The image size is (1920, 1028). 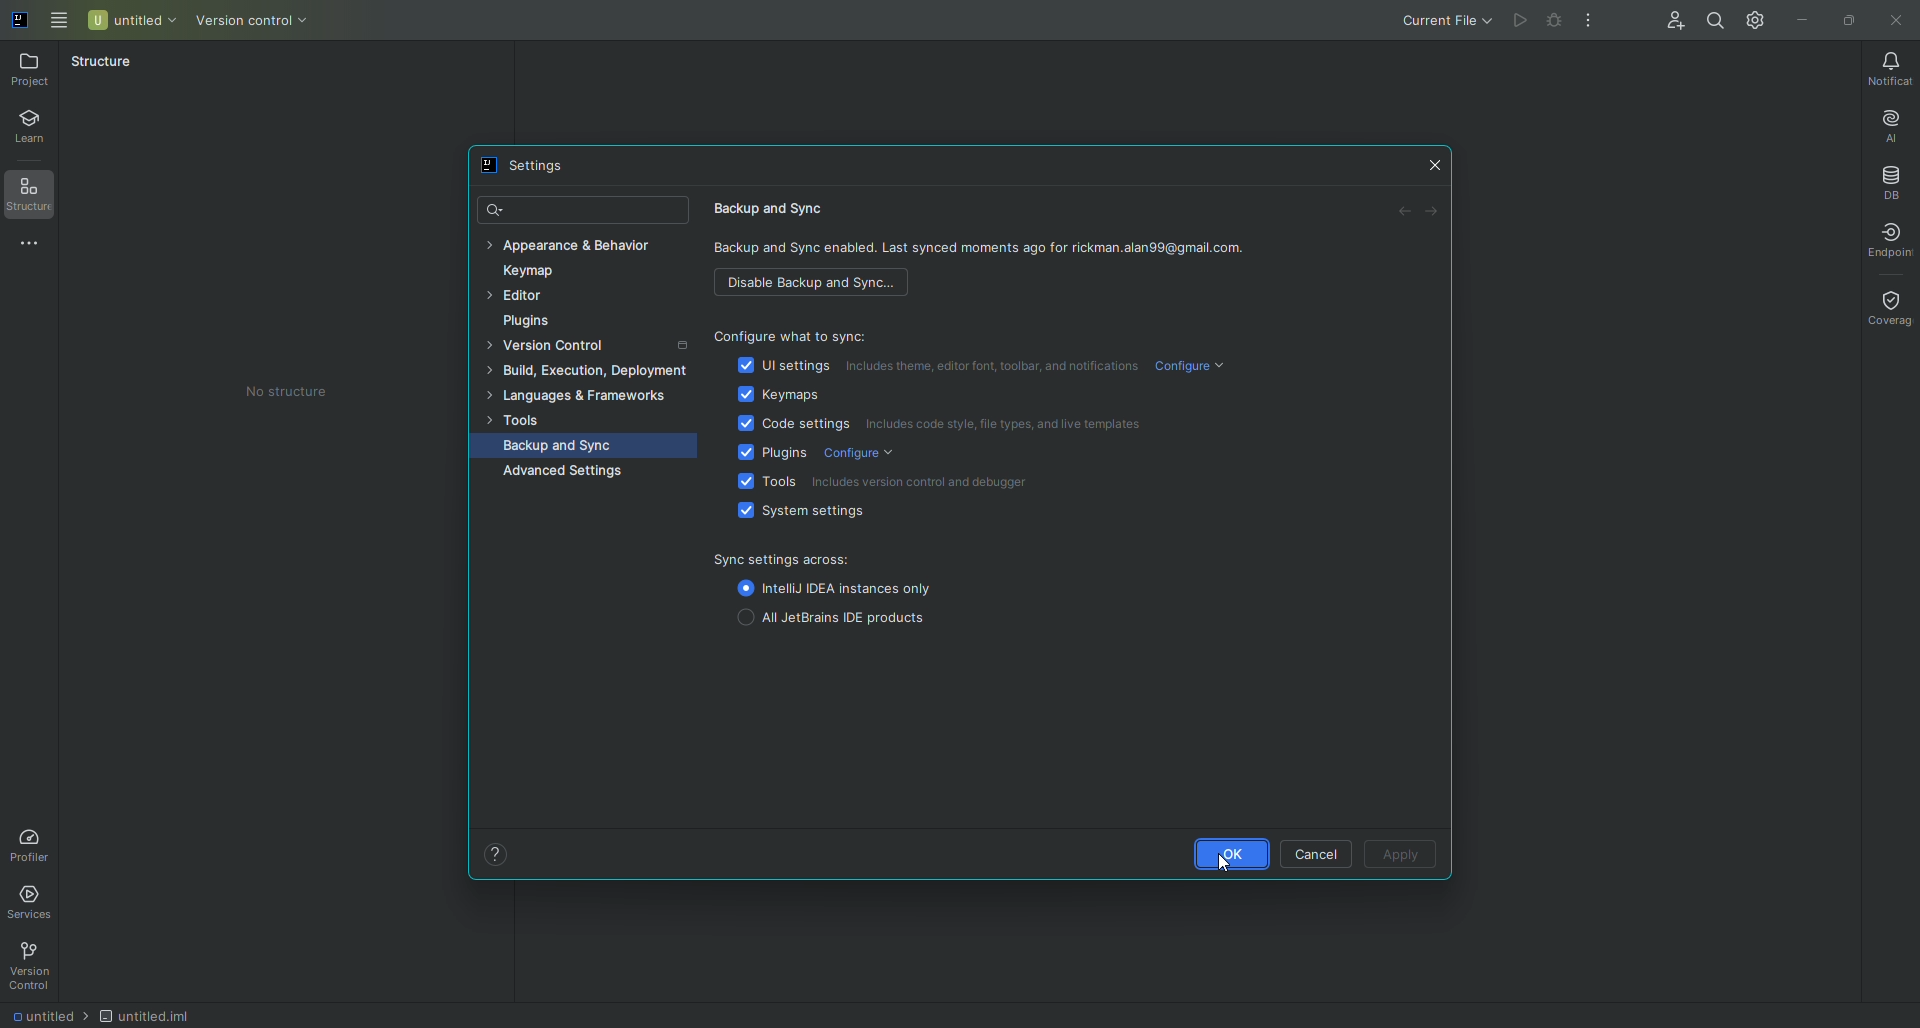 What do you see at coordinates (1434, 166) in the screenshot?
I see `Close` at bounding box center [1434, 166].